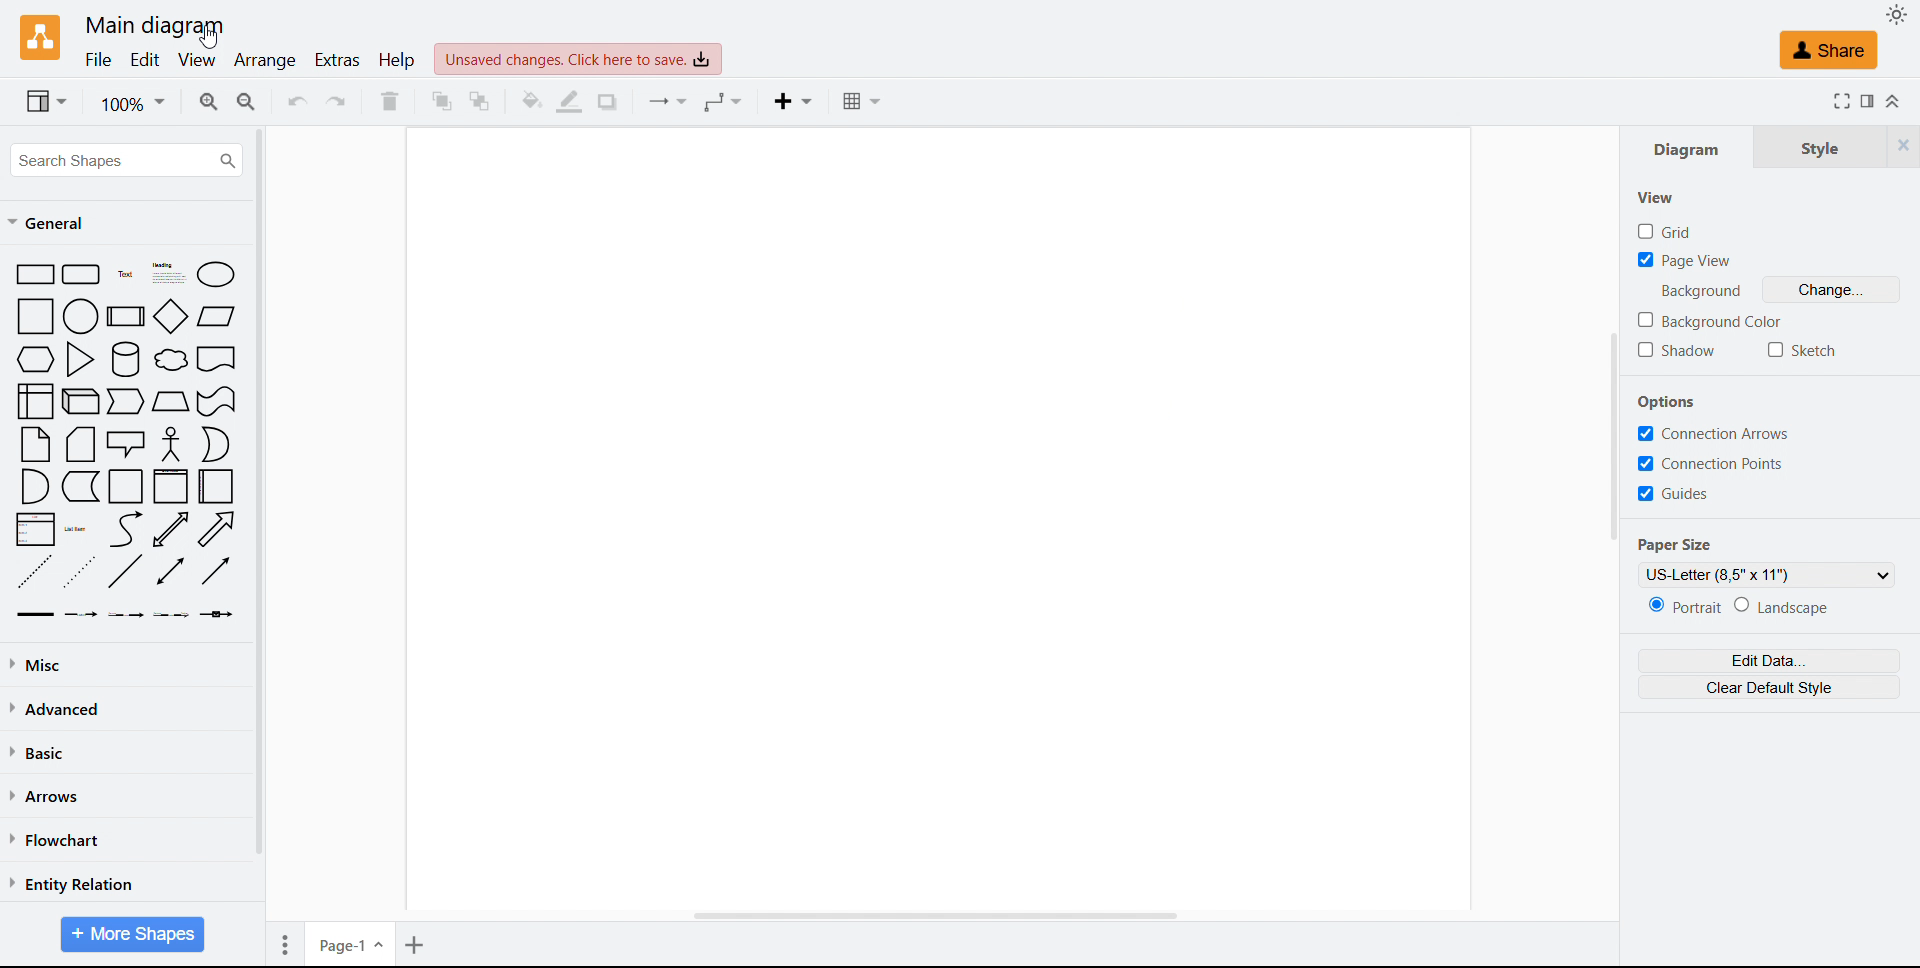  I want to click on Paper size , so click(1676, 545).